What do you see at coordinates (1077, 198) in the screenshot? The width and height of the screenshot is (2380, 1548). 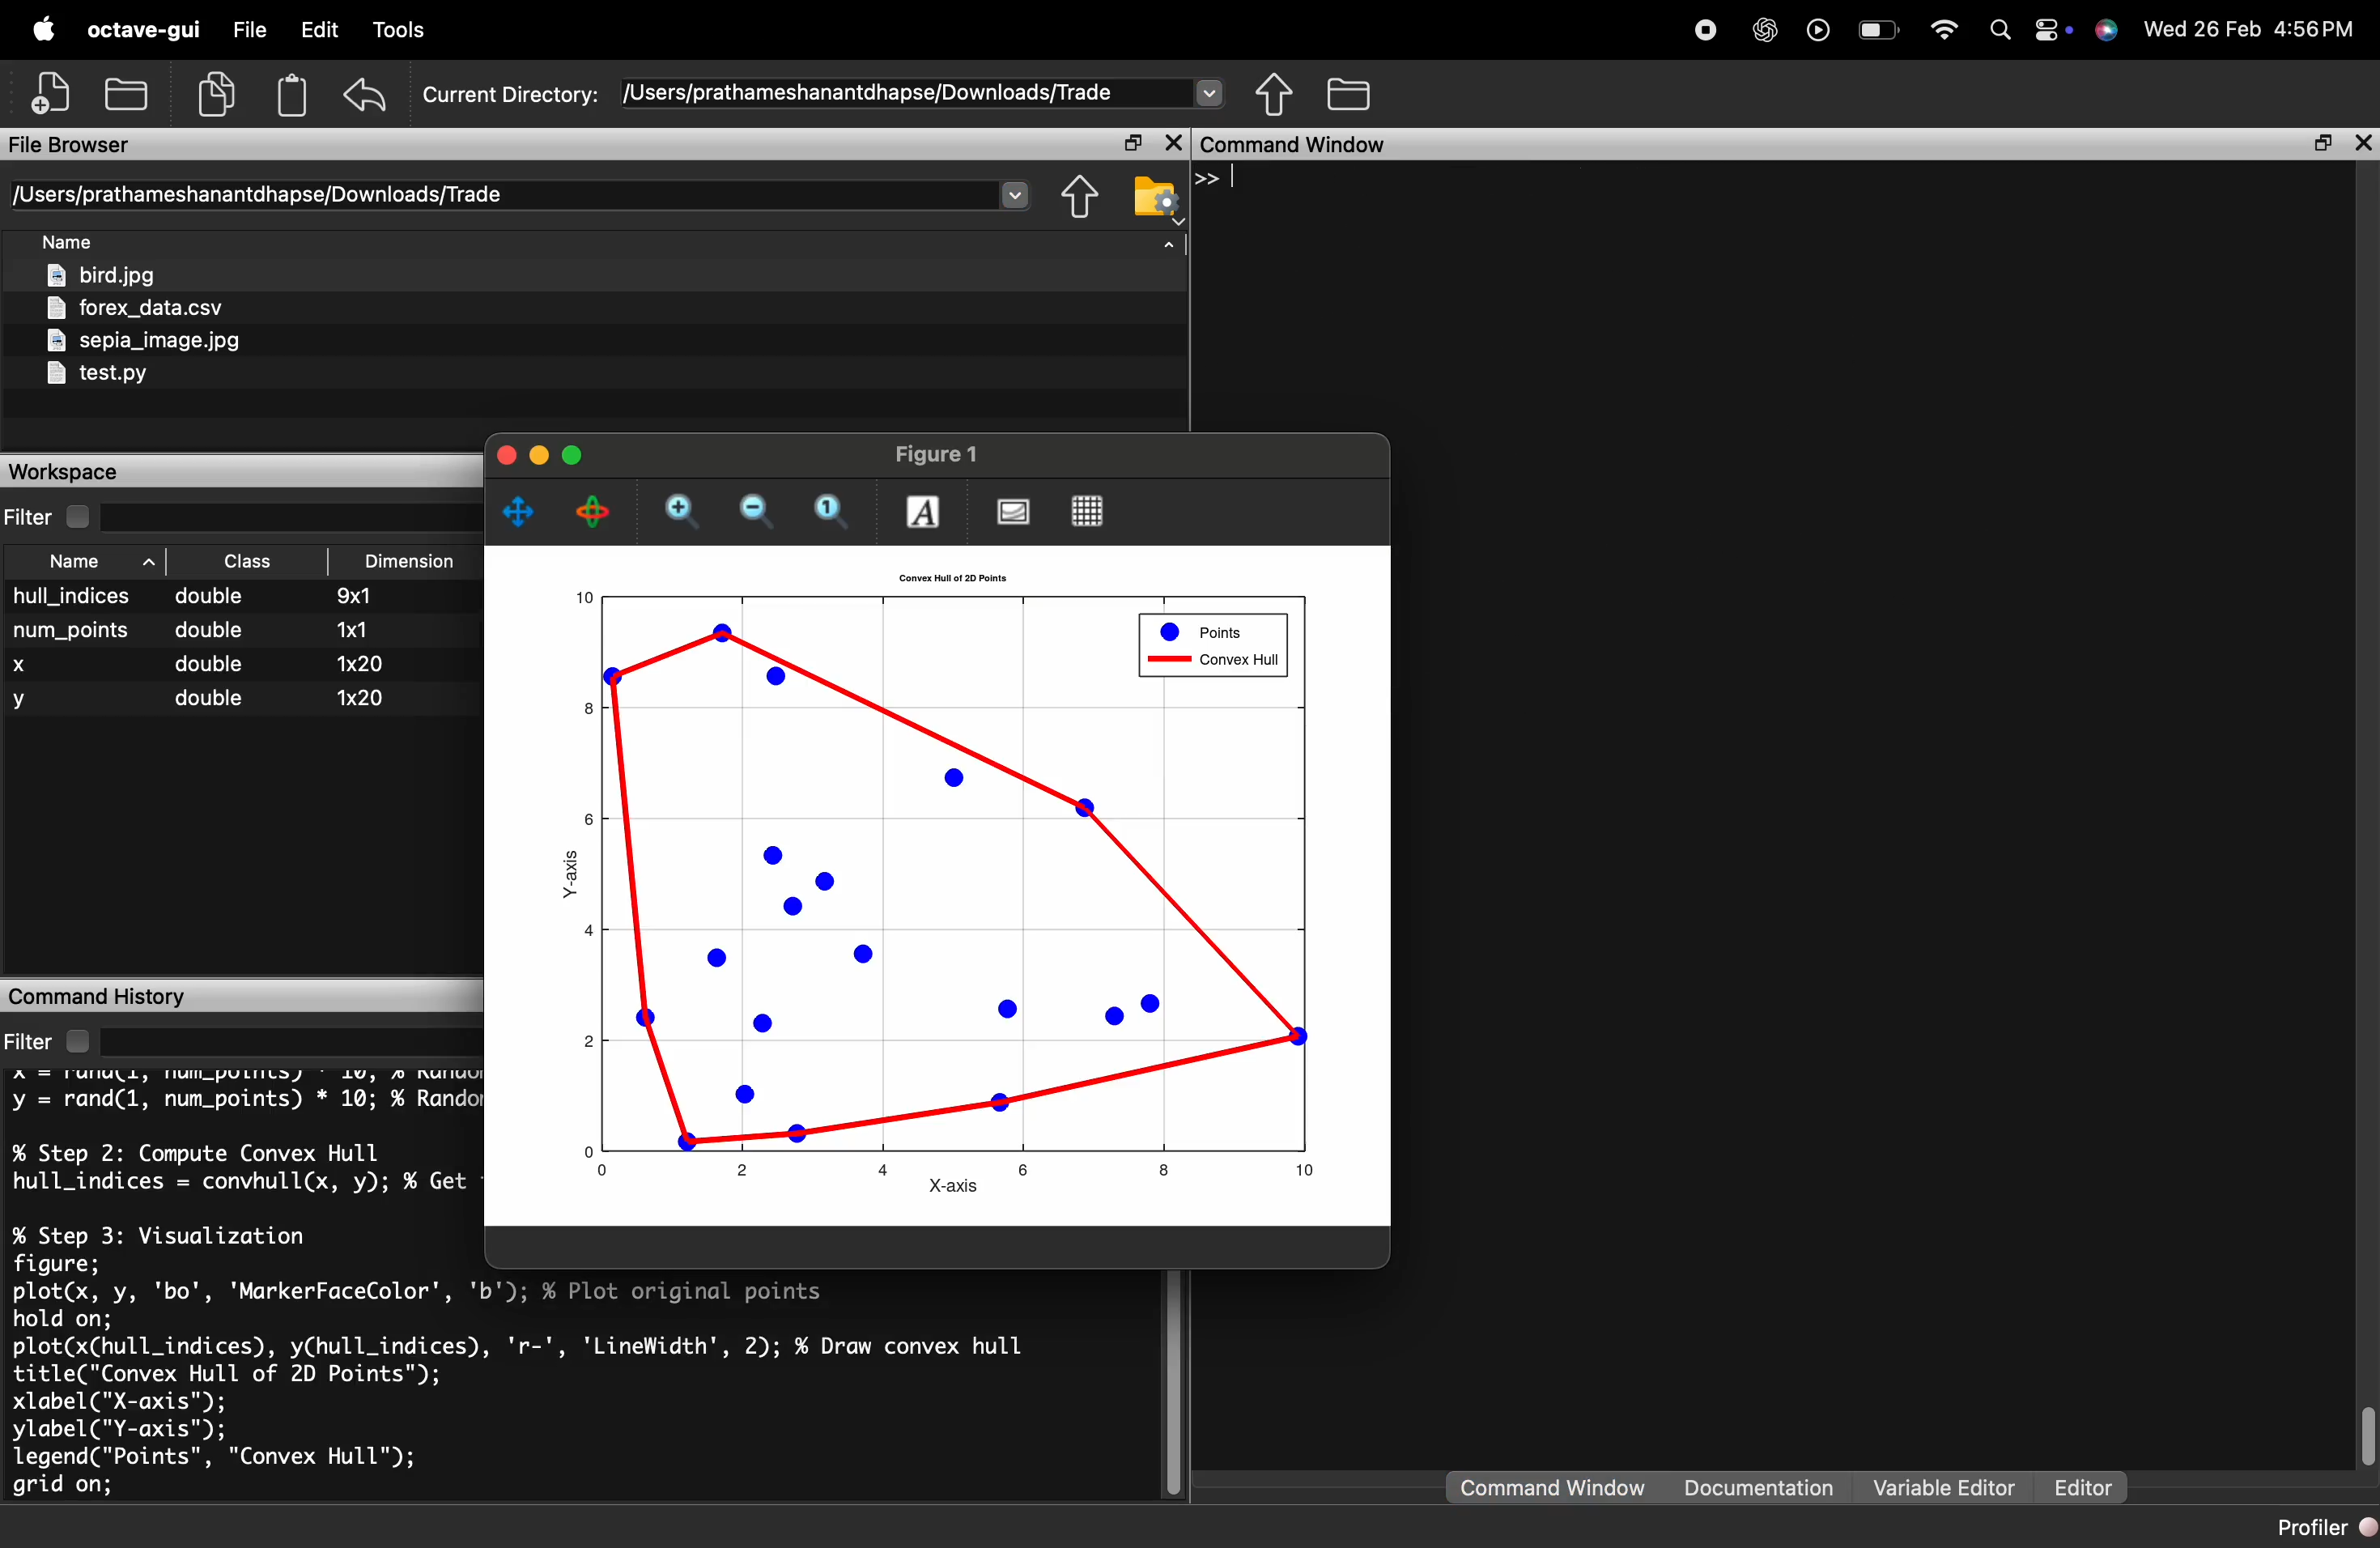 I see `share` at bounding box center [1077, 198].